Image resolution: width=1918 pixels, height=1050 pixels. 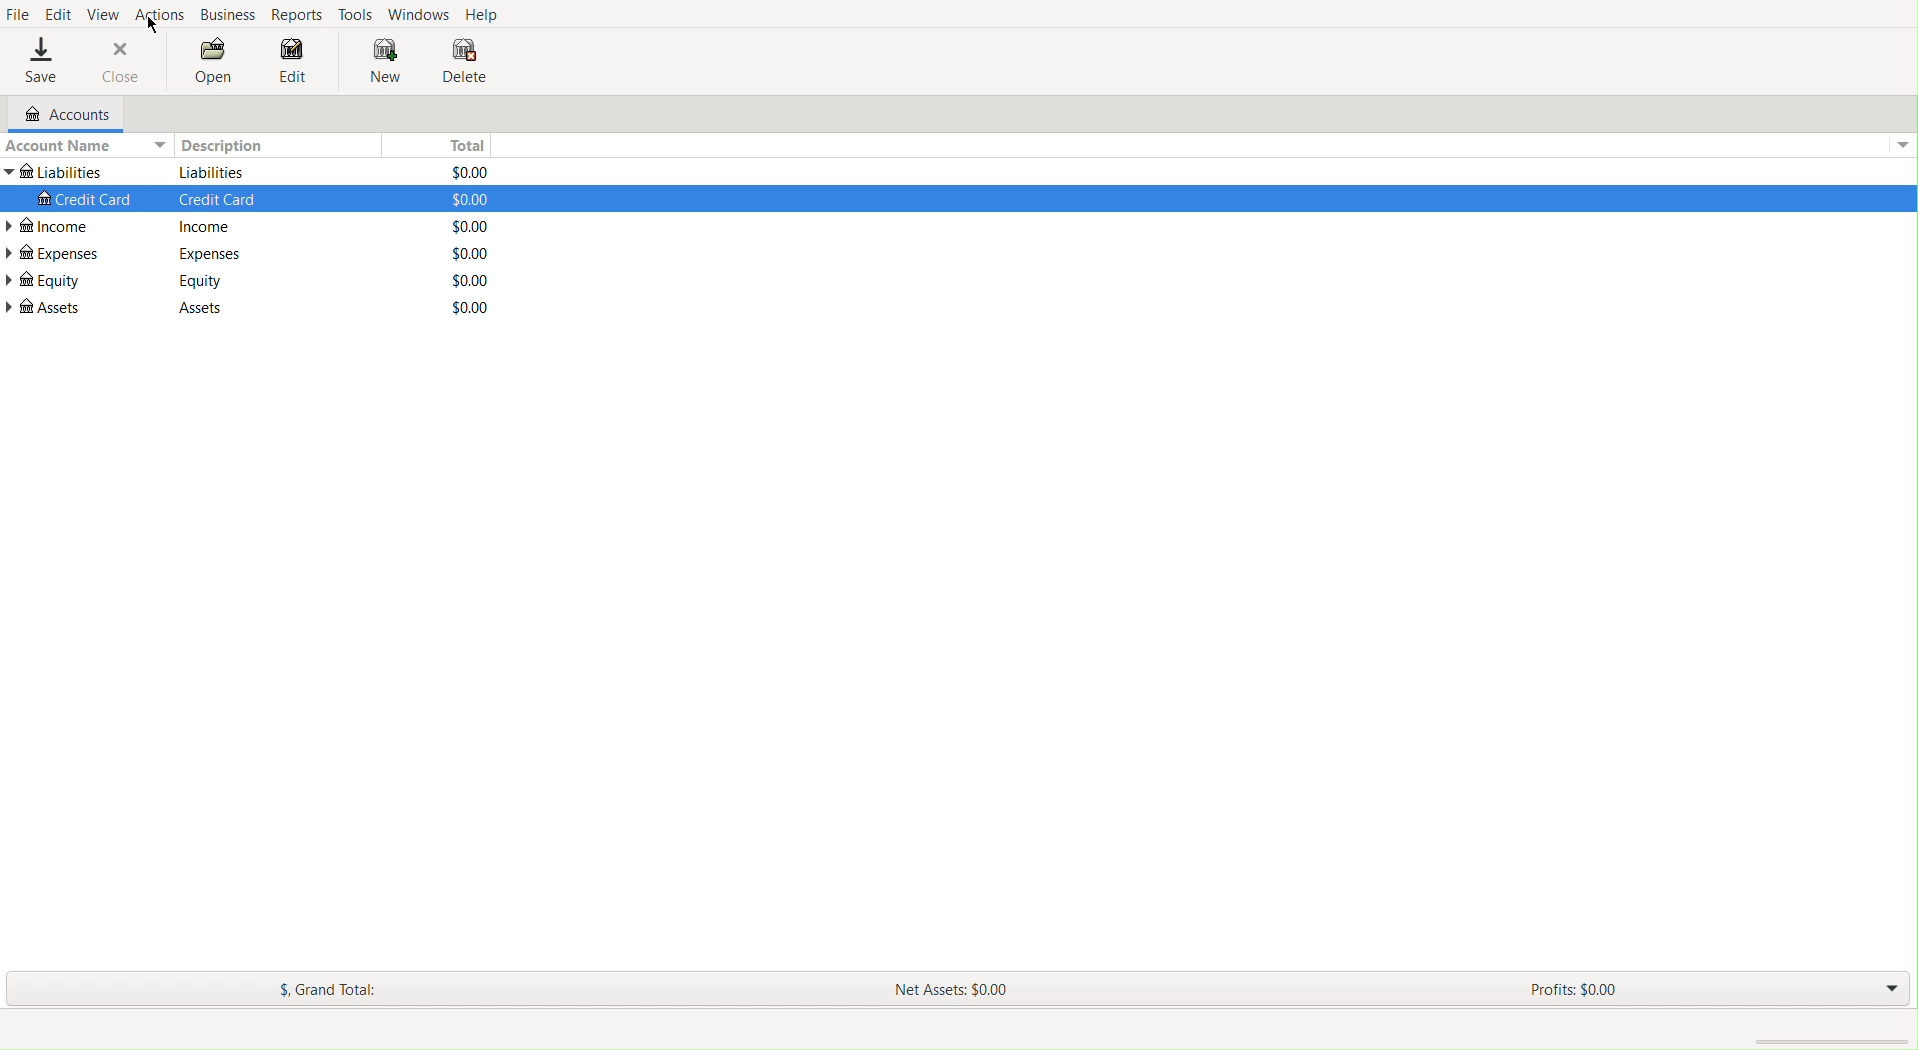 I want to click on Assets, so click(x=44, y=313).